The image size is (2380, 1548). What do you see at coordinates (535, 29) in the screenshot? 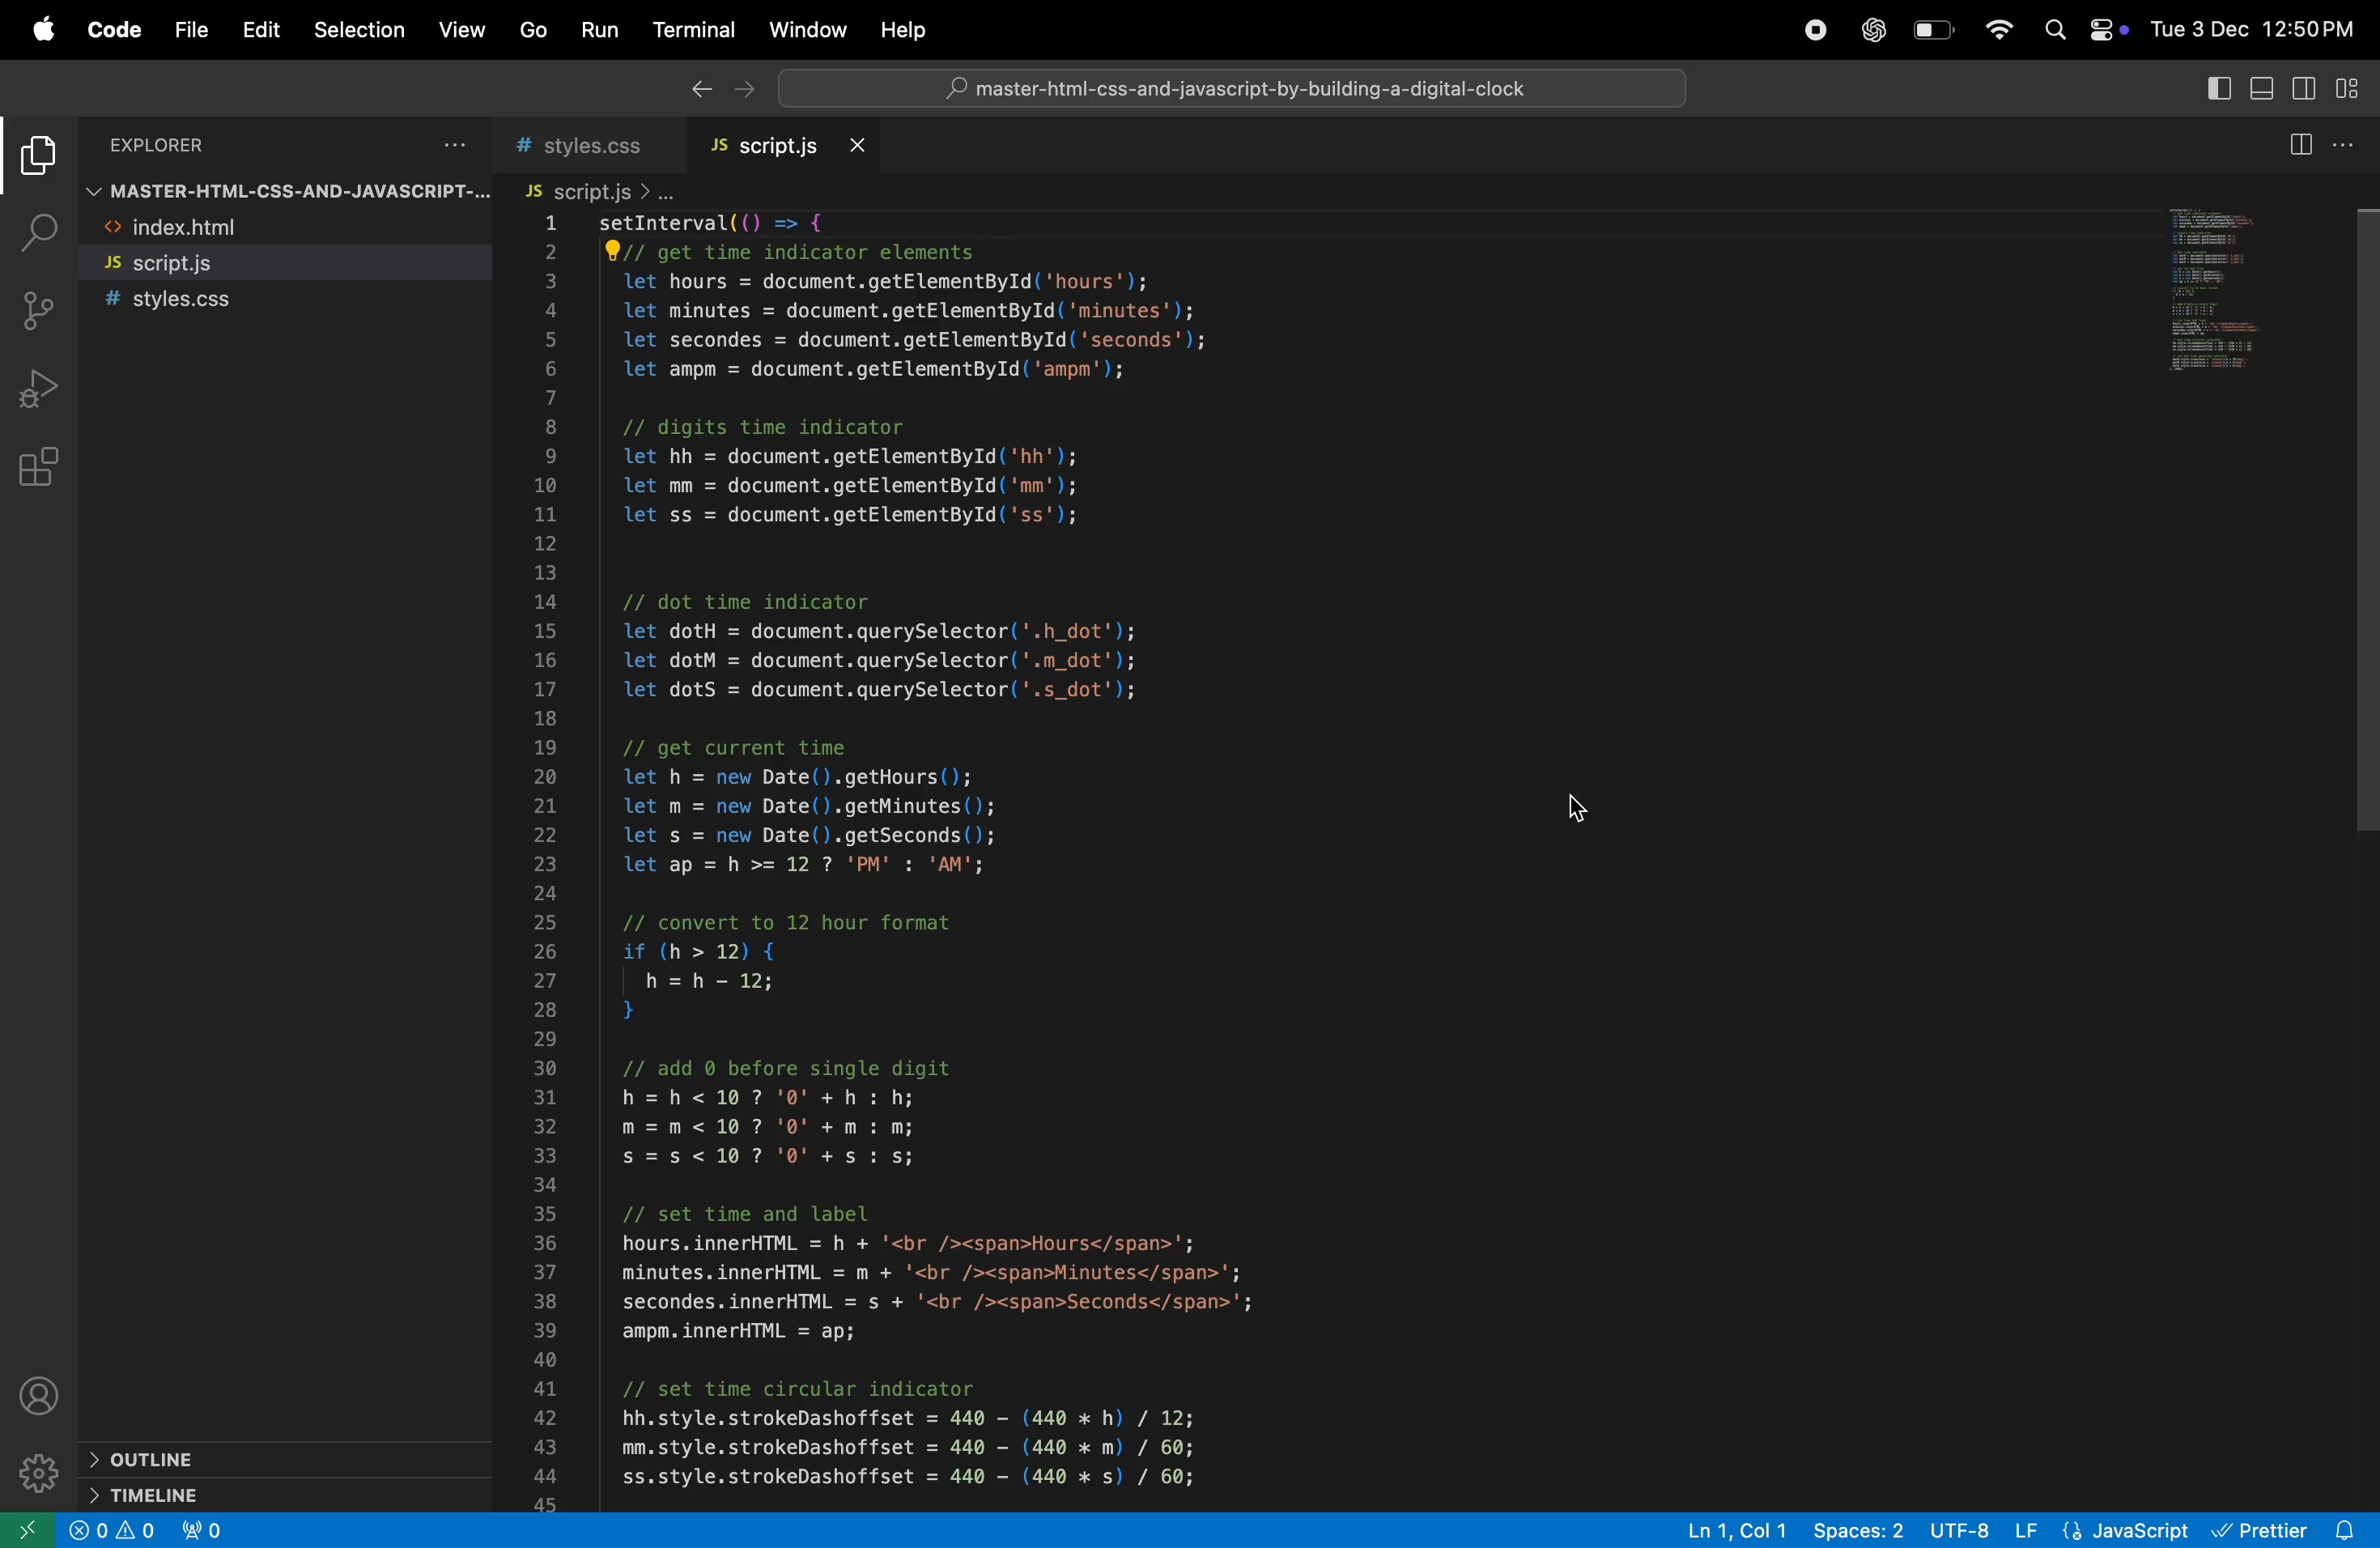
I see `go` at bounding box center [535, 29].